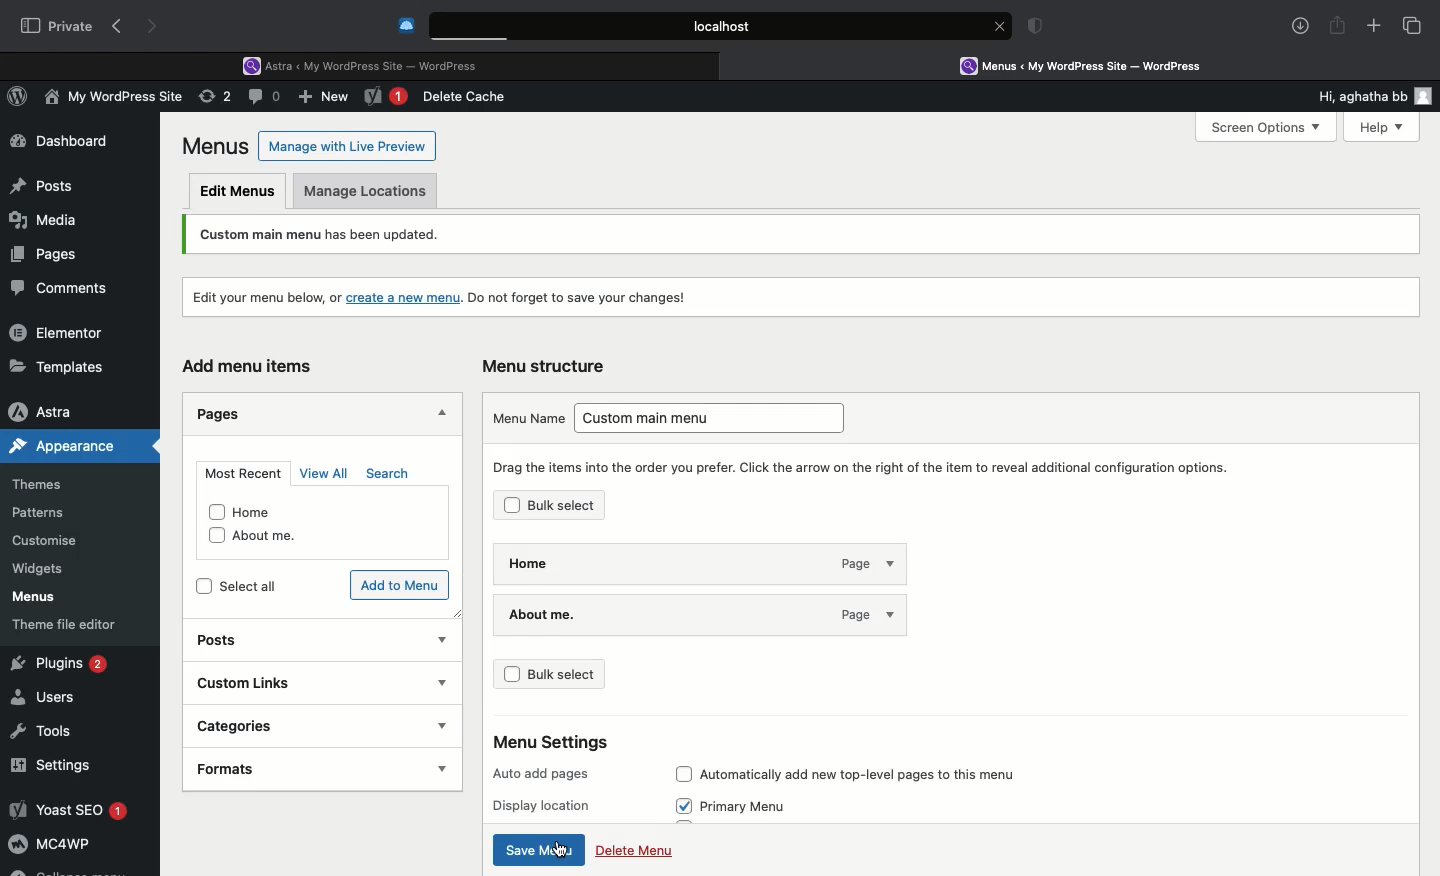 This screenshot has width=1440, height=876. What do you see at coordinates (1374, 29) in the screenshot?
I see `Add new tab` at bounding box center [1374, 29].